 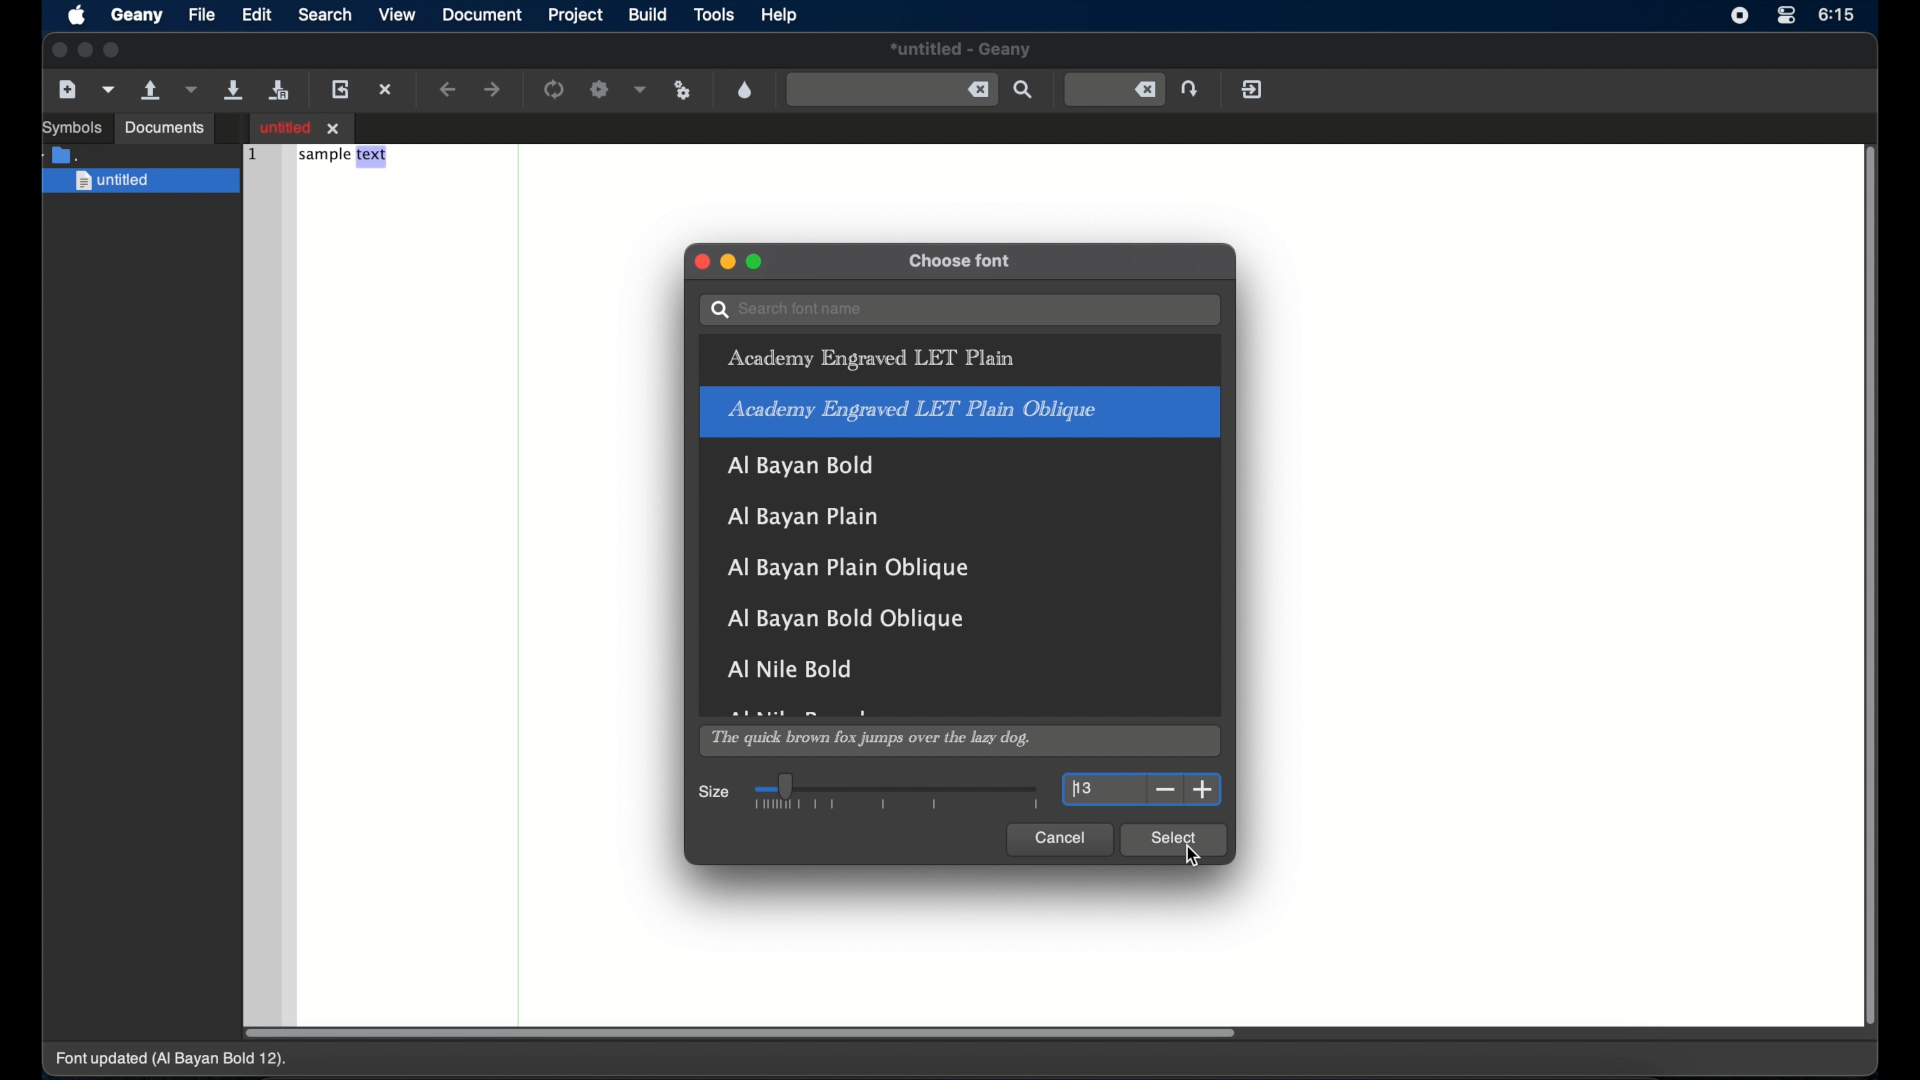 What do you see at coordinates (279, 91) in the screenshot?
I see `save all current files` at bounding box center [279, 91].